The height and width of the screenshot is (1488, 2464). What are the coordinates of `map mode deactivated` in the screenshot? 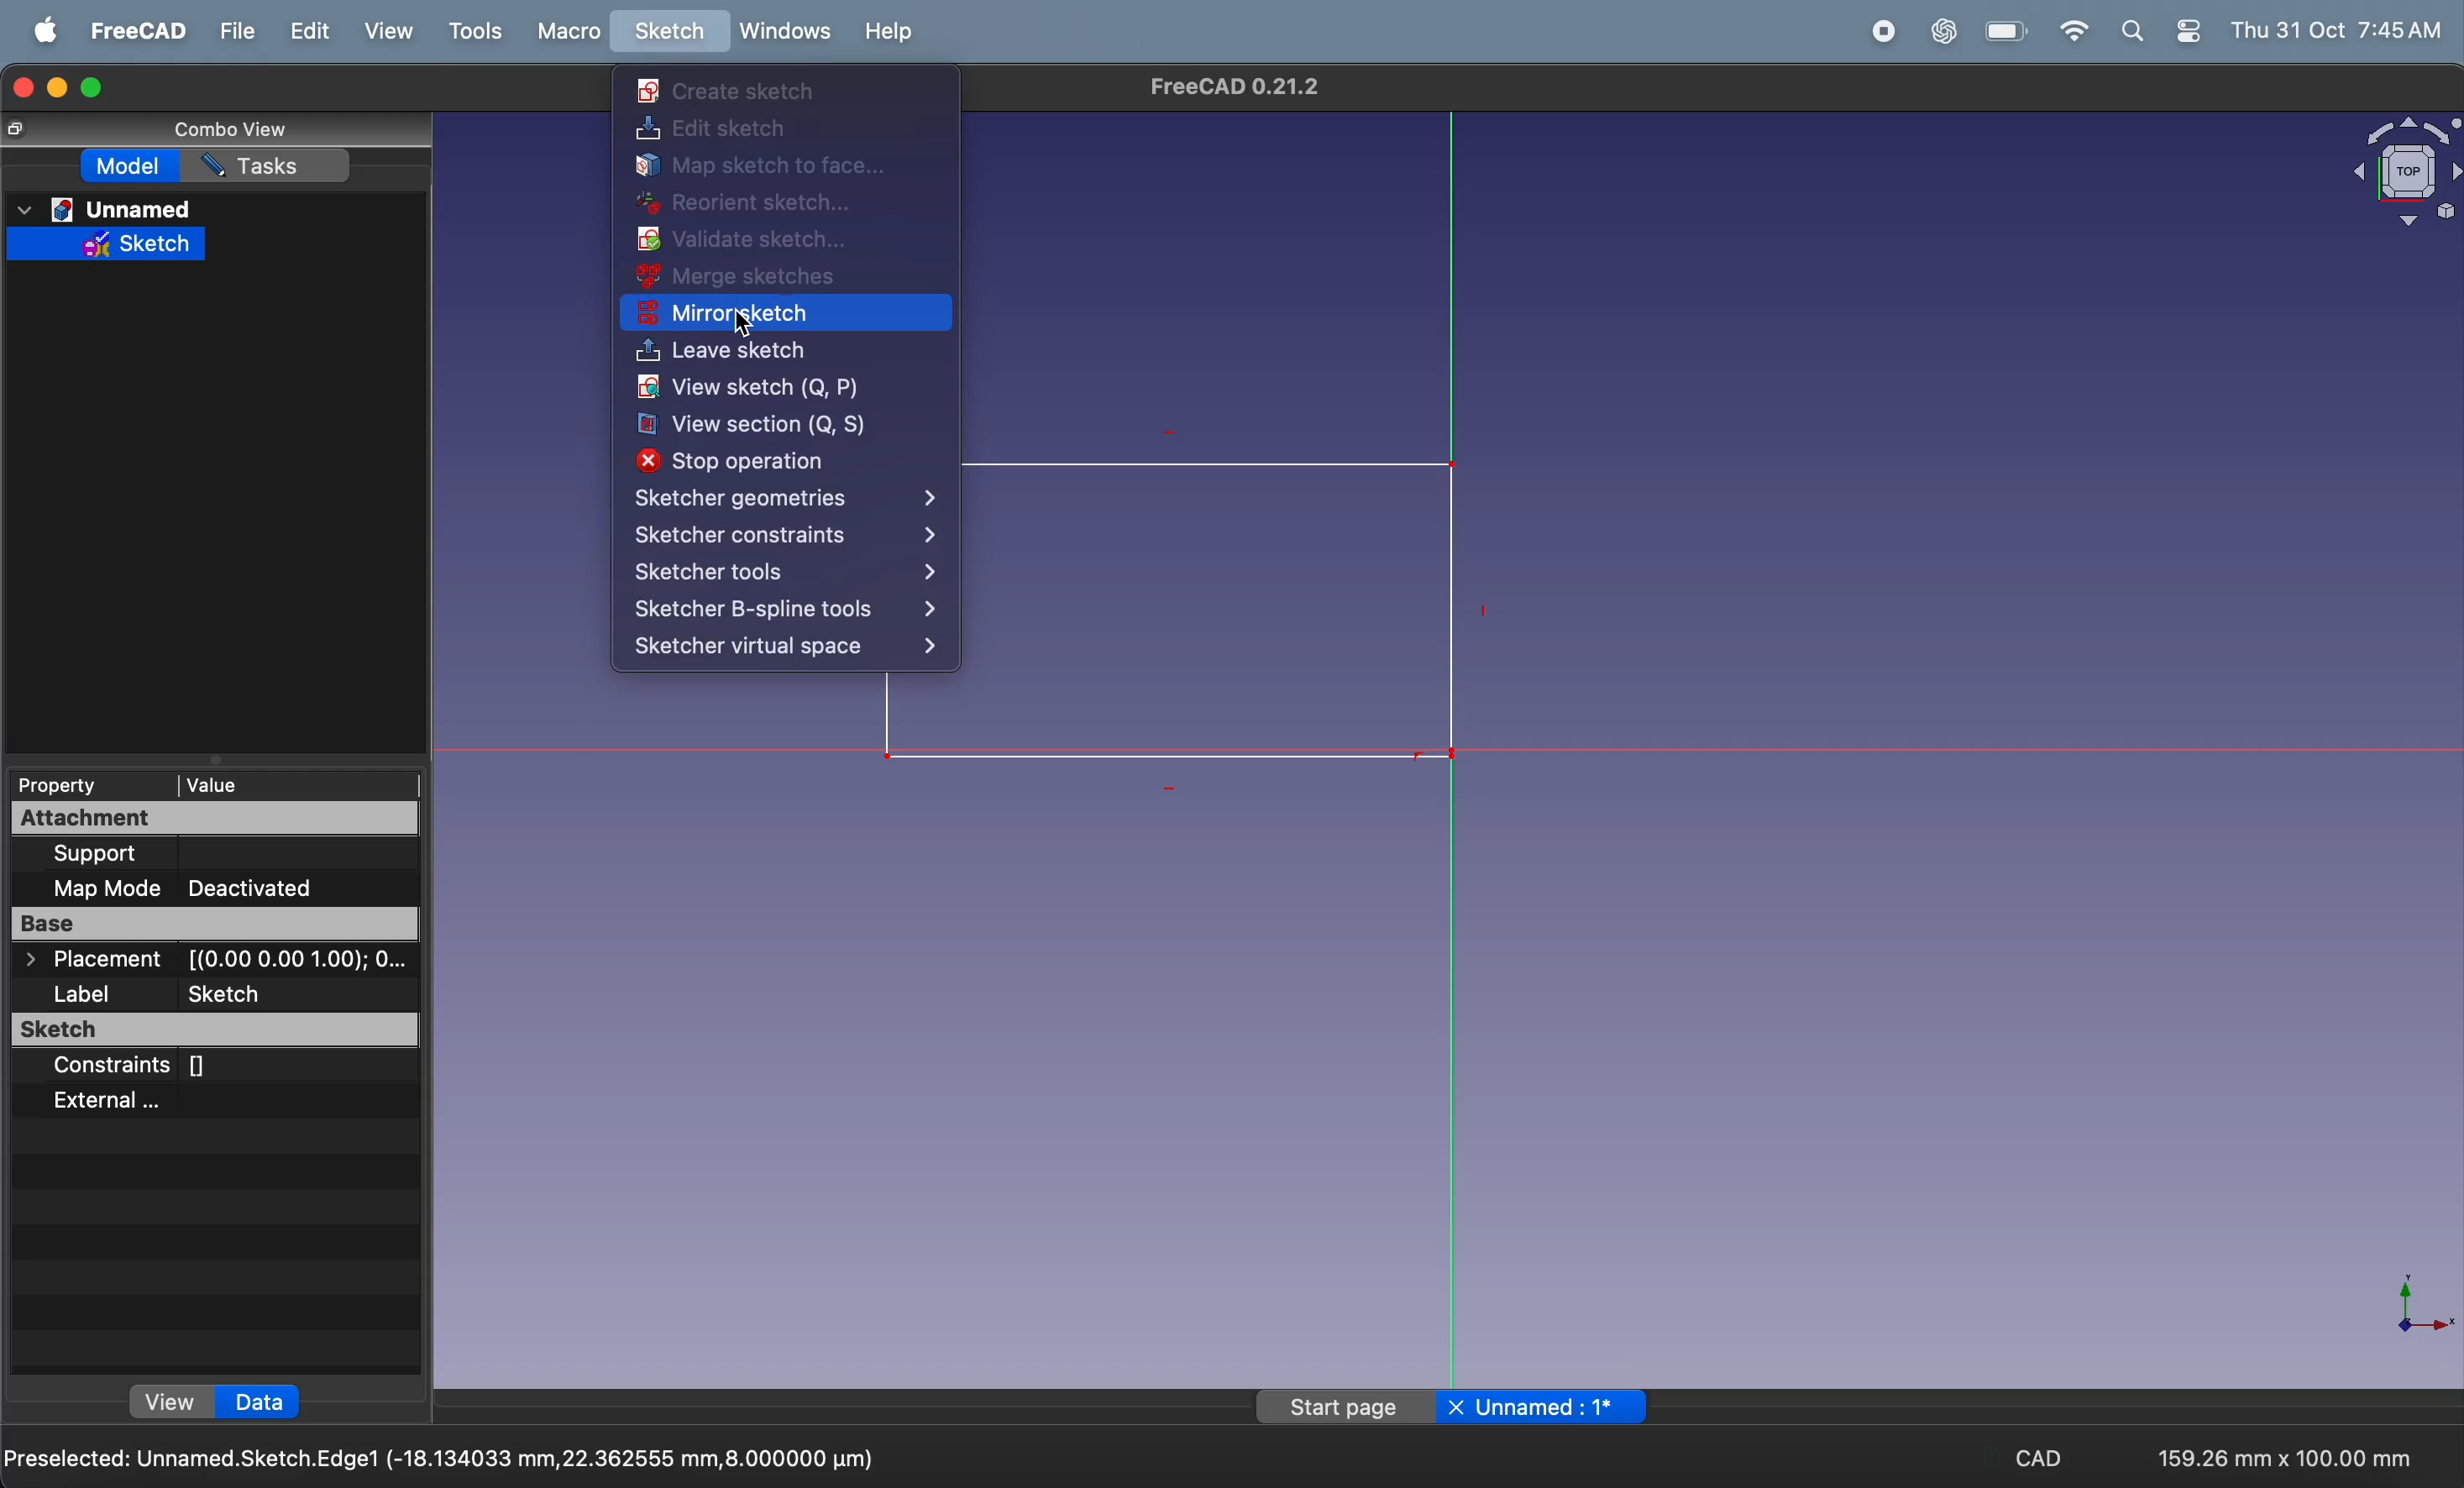 It's located at (227, 887).